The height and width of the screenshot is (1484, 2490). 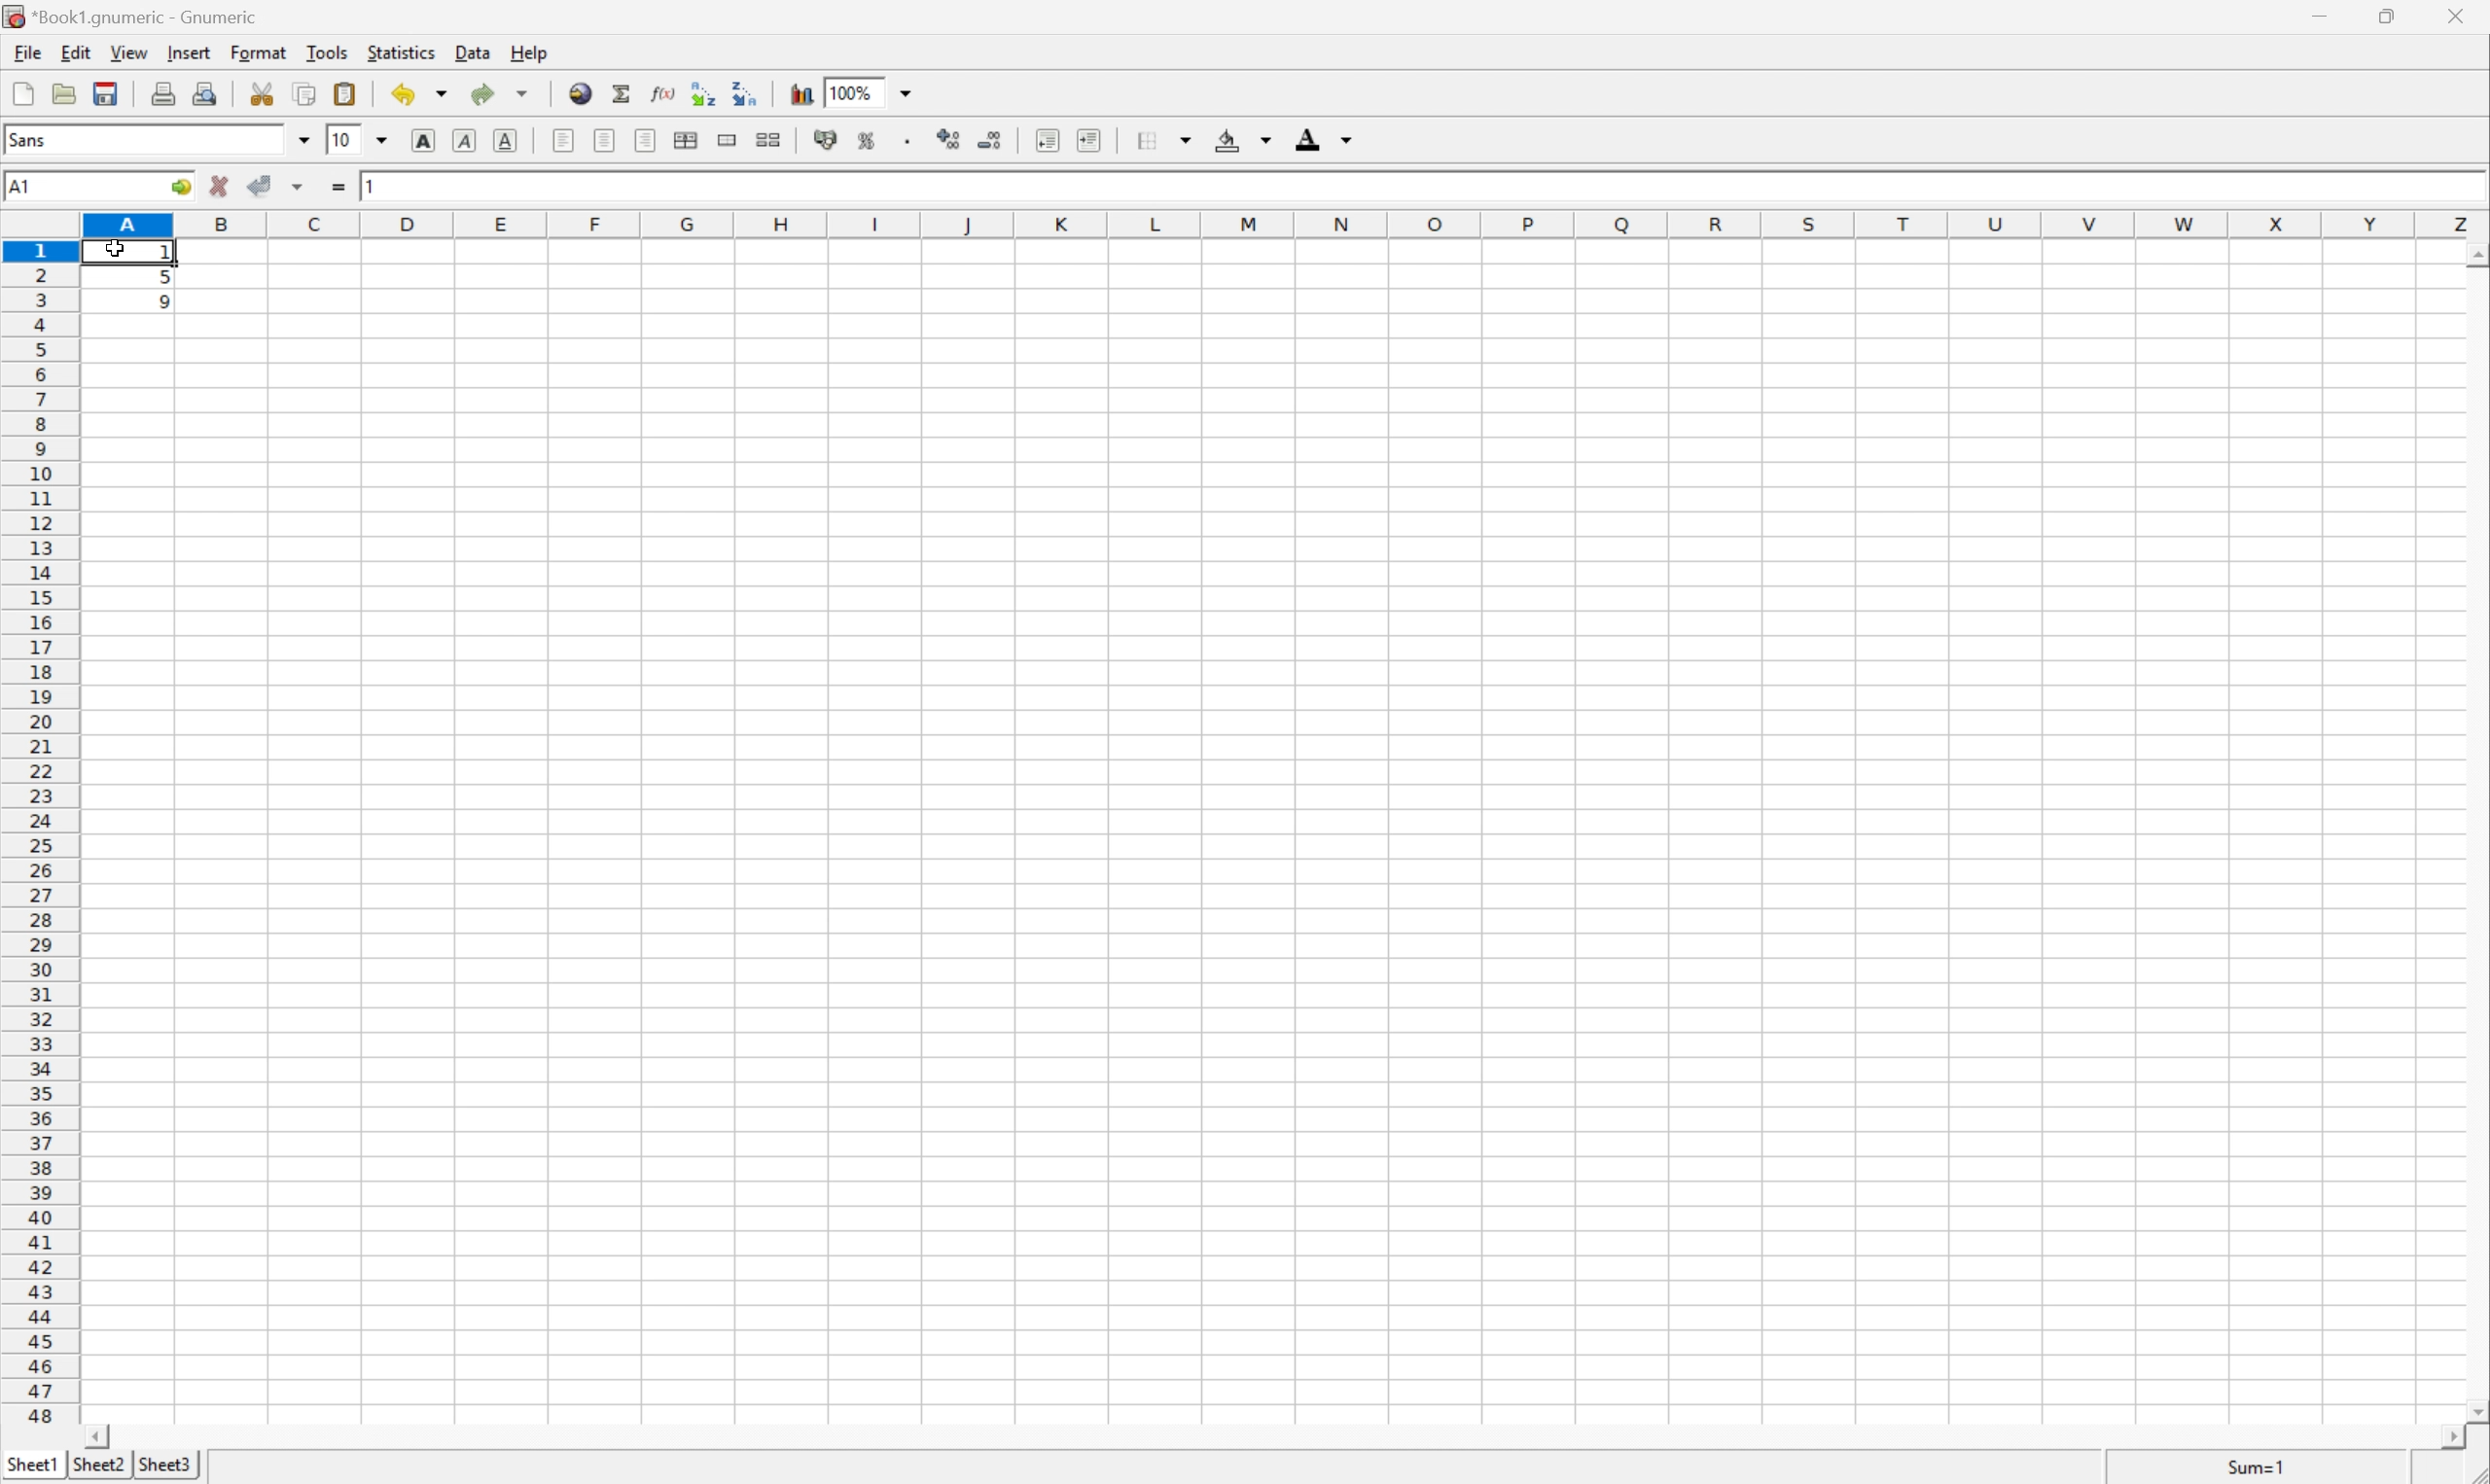 I want to click on 10, so click(x=341, y=138).